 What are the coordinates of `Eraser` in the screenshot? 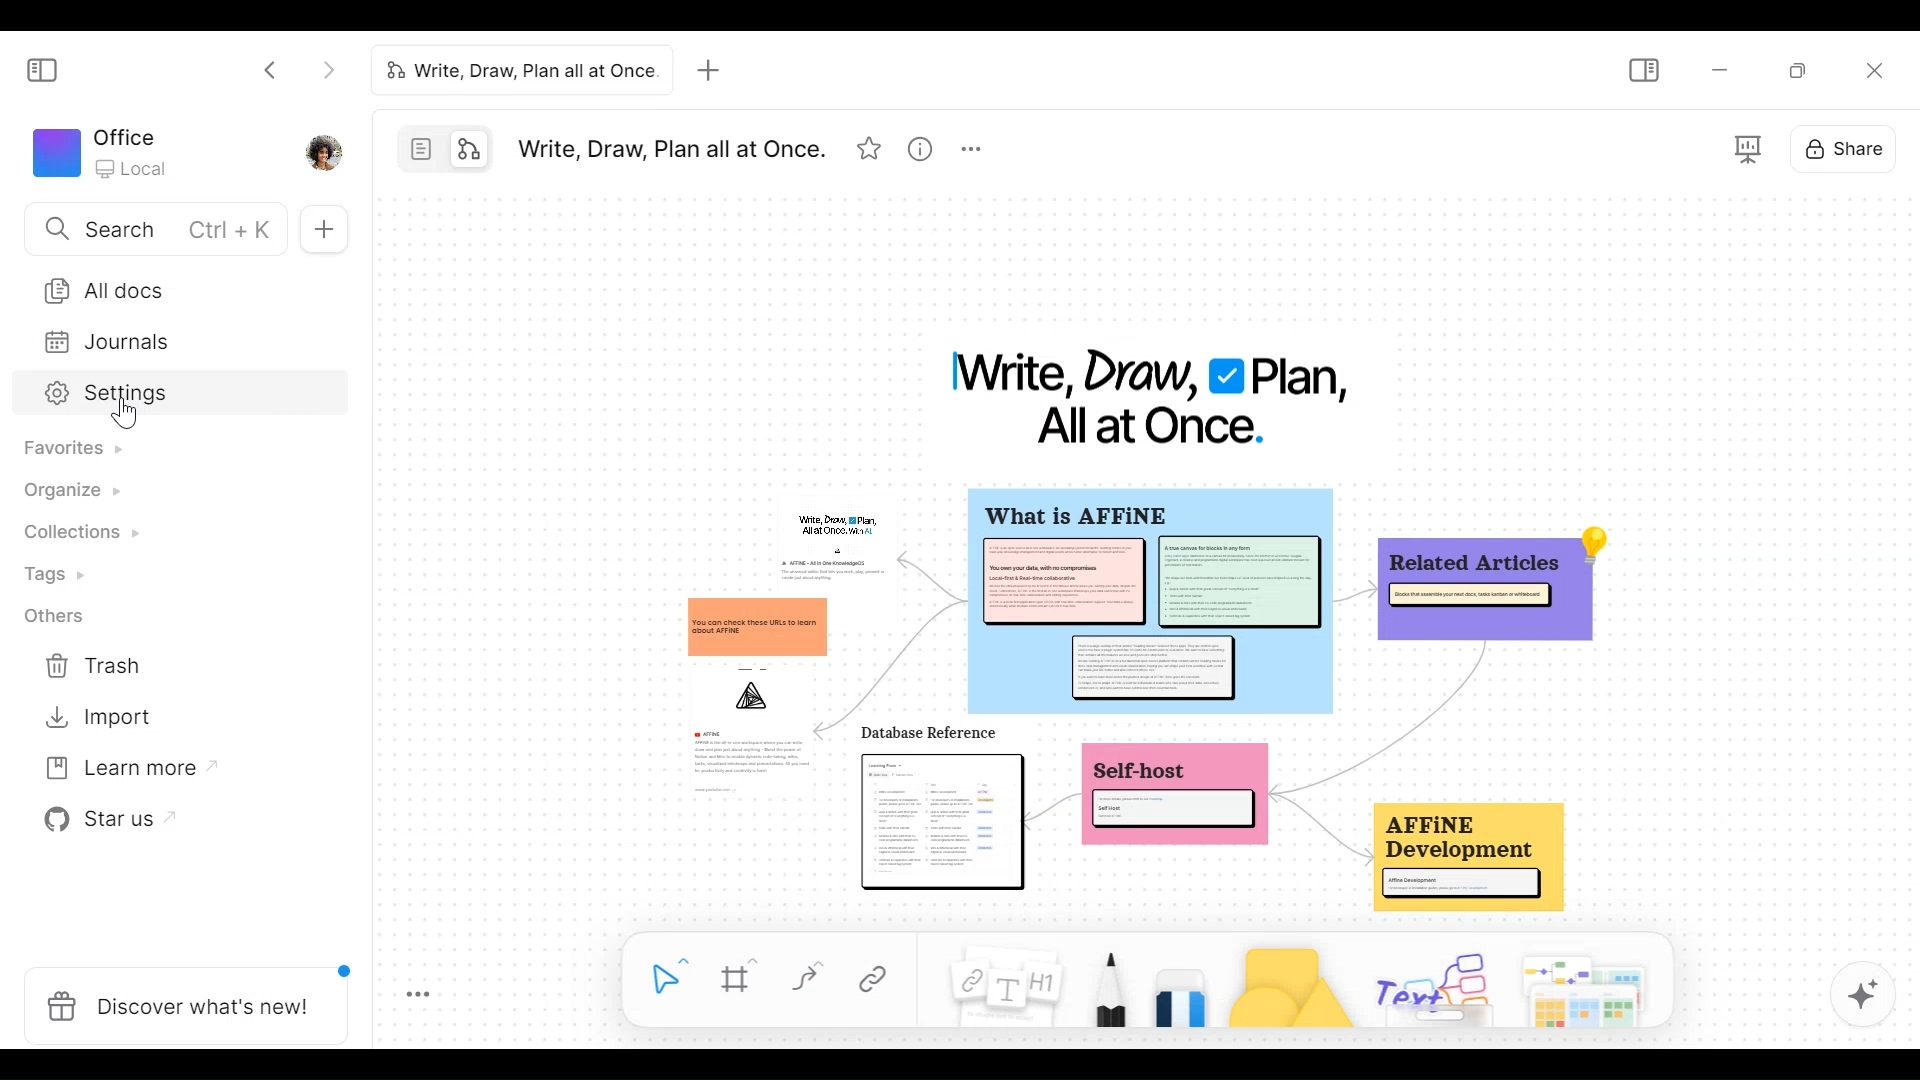 It's located at (1185, 1001).